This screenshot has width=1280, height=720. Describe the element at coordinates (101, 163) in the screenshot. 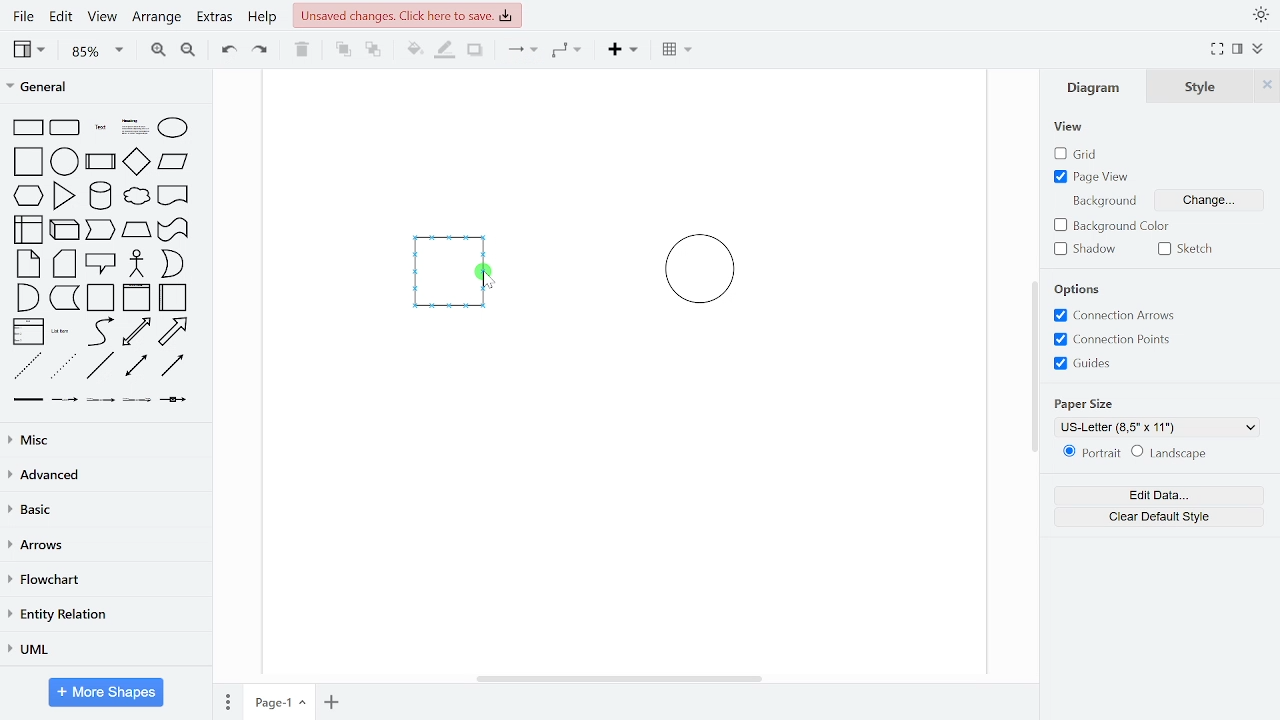

I see `process` at that location.